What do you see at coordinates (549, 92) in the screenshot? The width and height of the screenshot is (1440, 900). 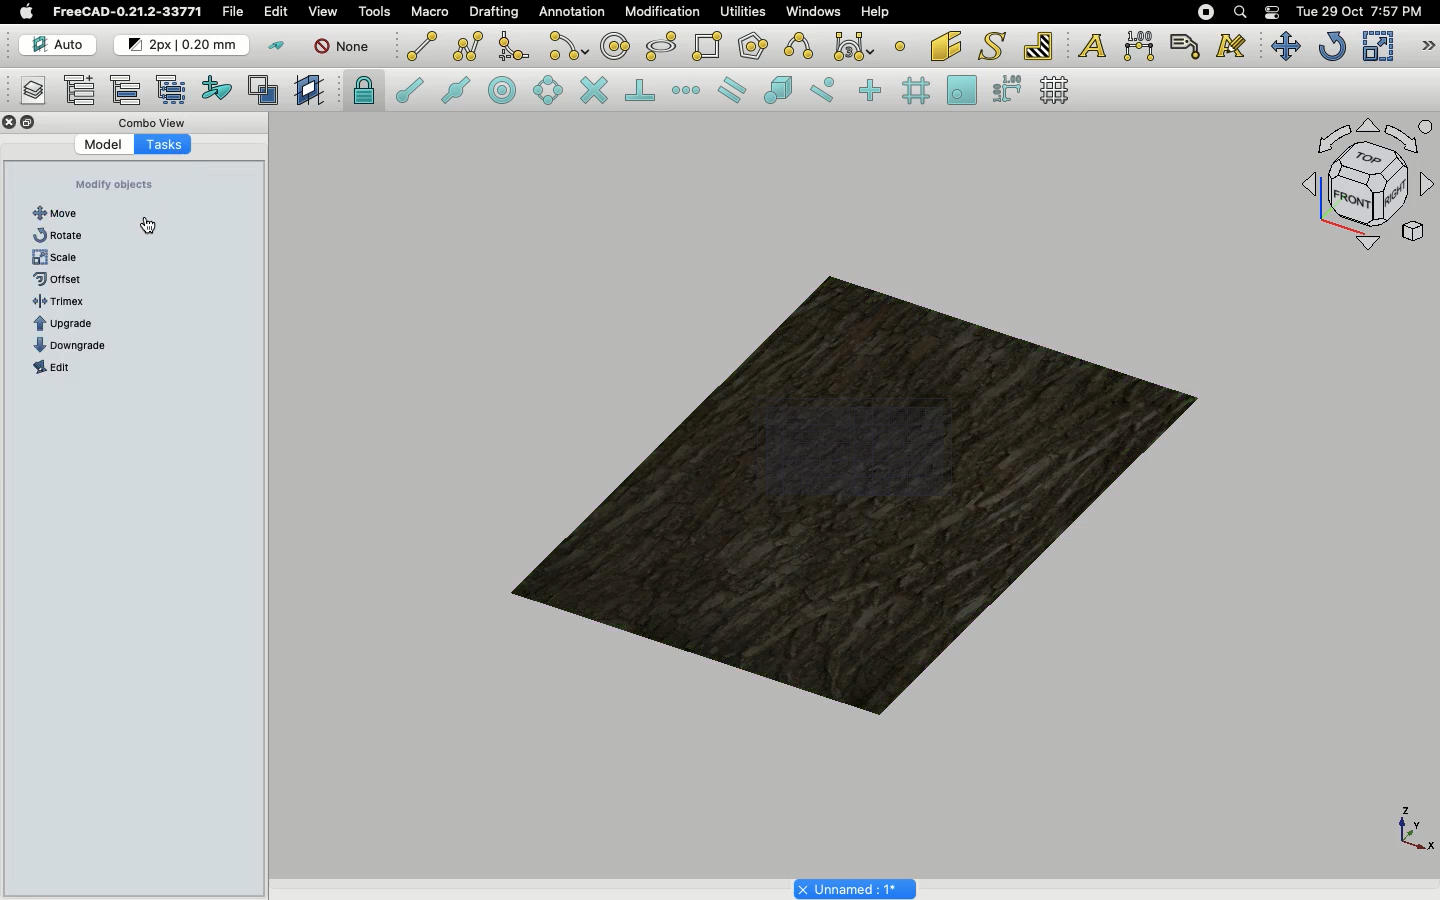 I see `Snap angle` at bounding box center [549, 92].